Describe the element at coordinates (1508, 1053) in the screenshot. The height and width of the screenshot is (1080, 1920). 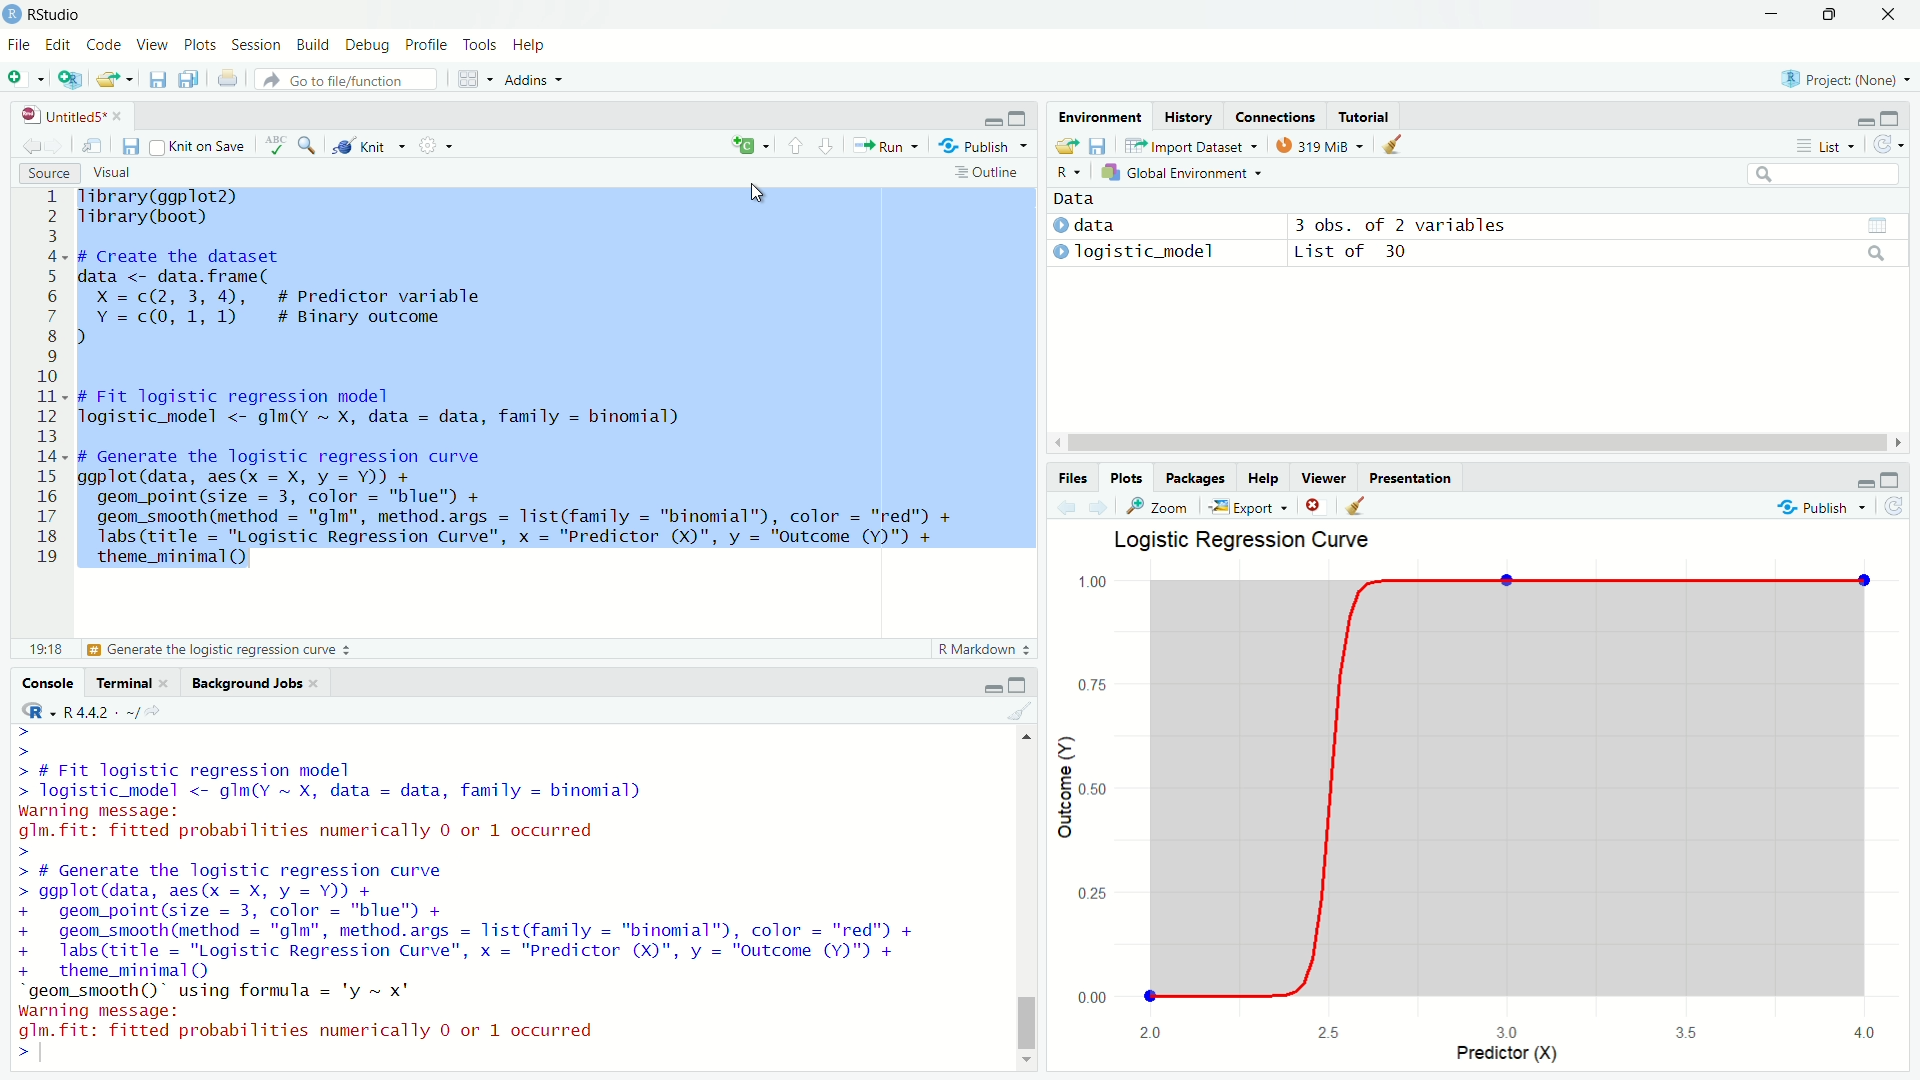
I see `Predictor (X)` at that location.